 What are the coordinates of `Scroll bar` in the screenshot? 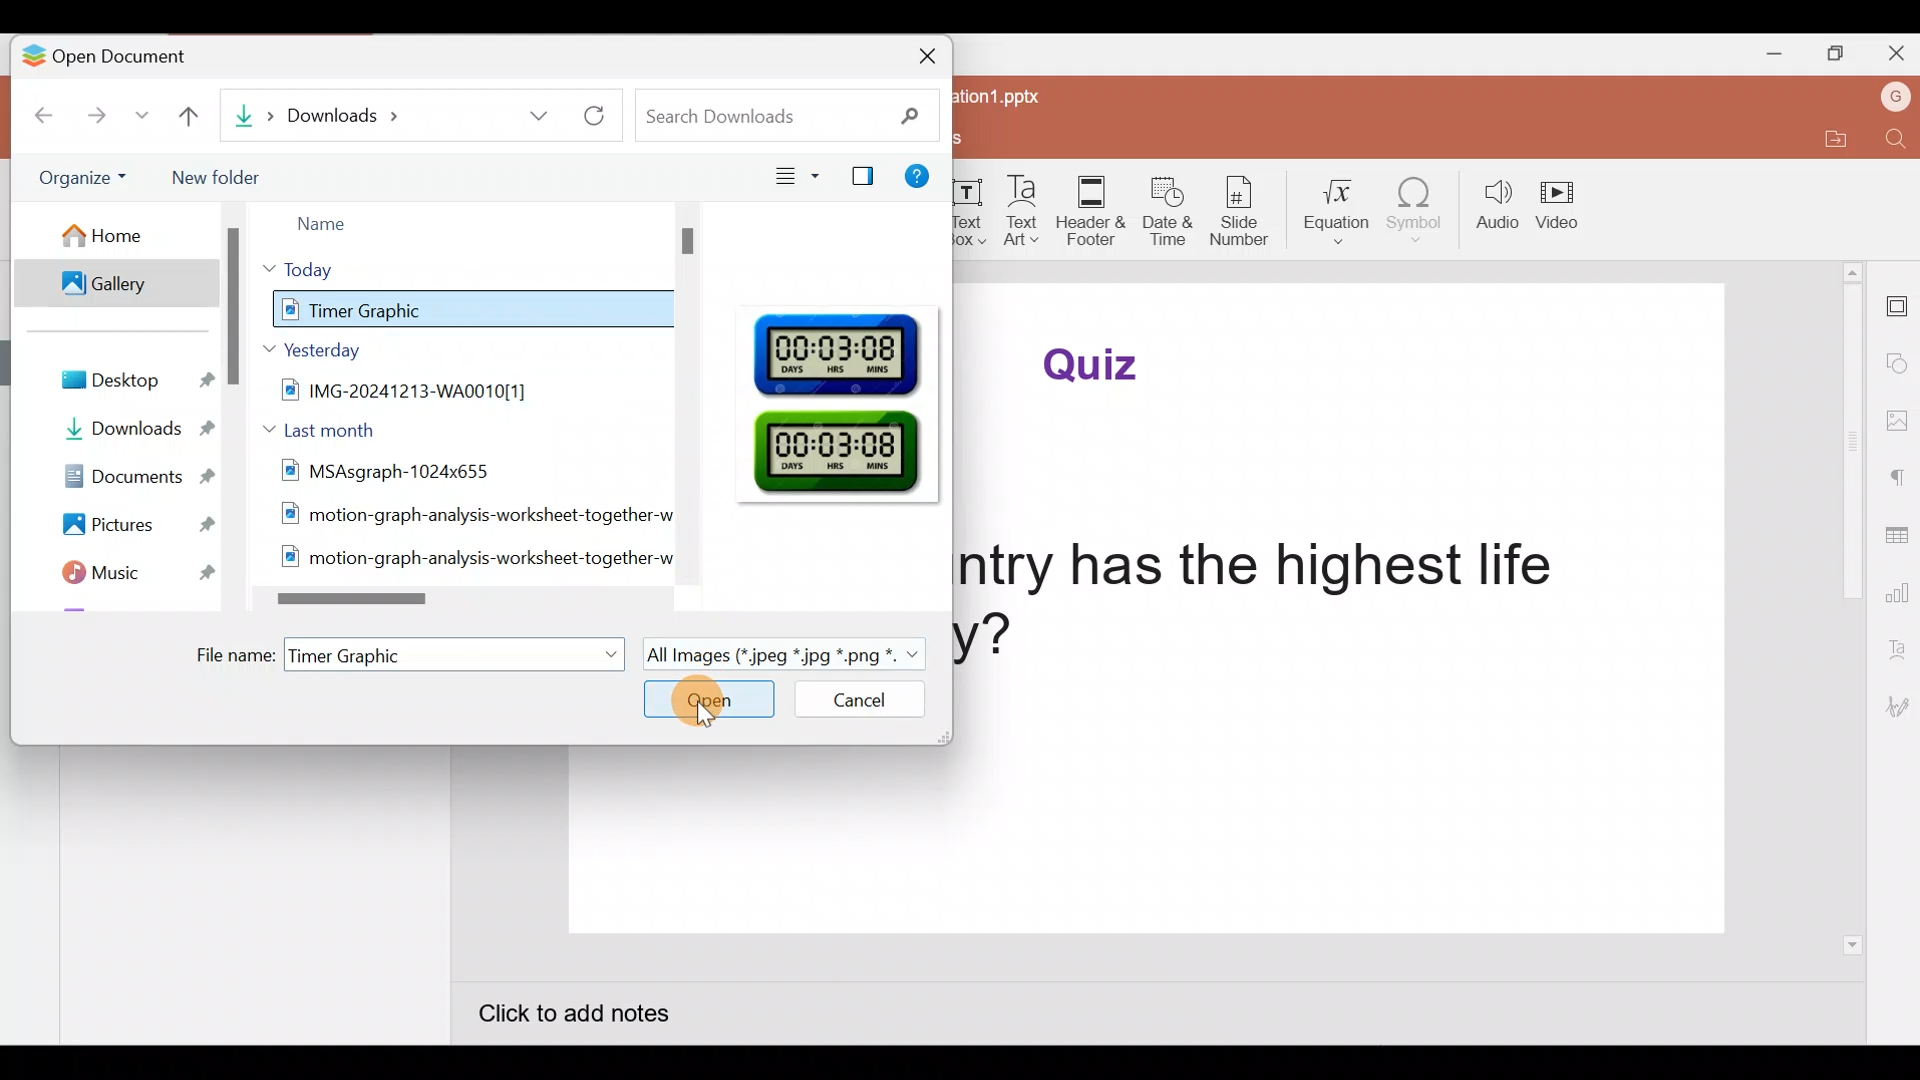 It's located at (232, 415).